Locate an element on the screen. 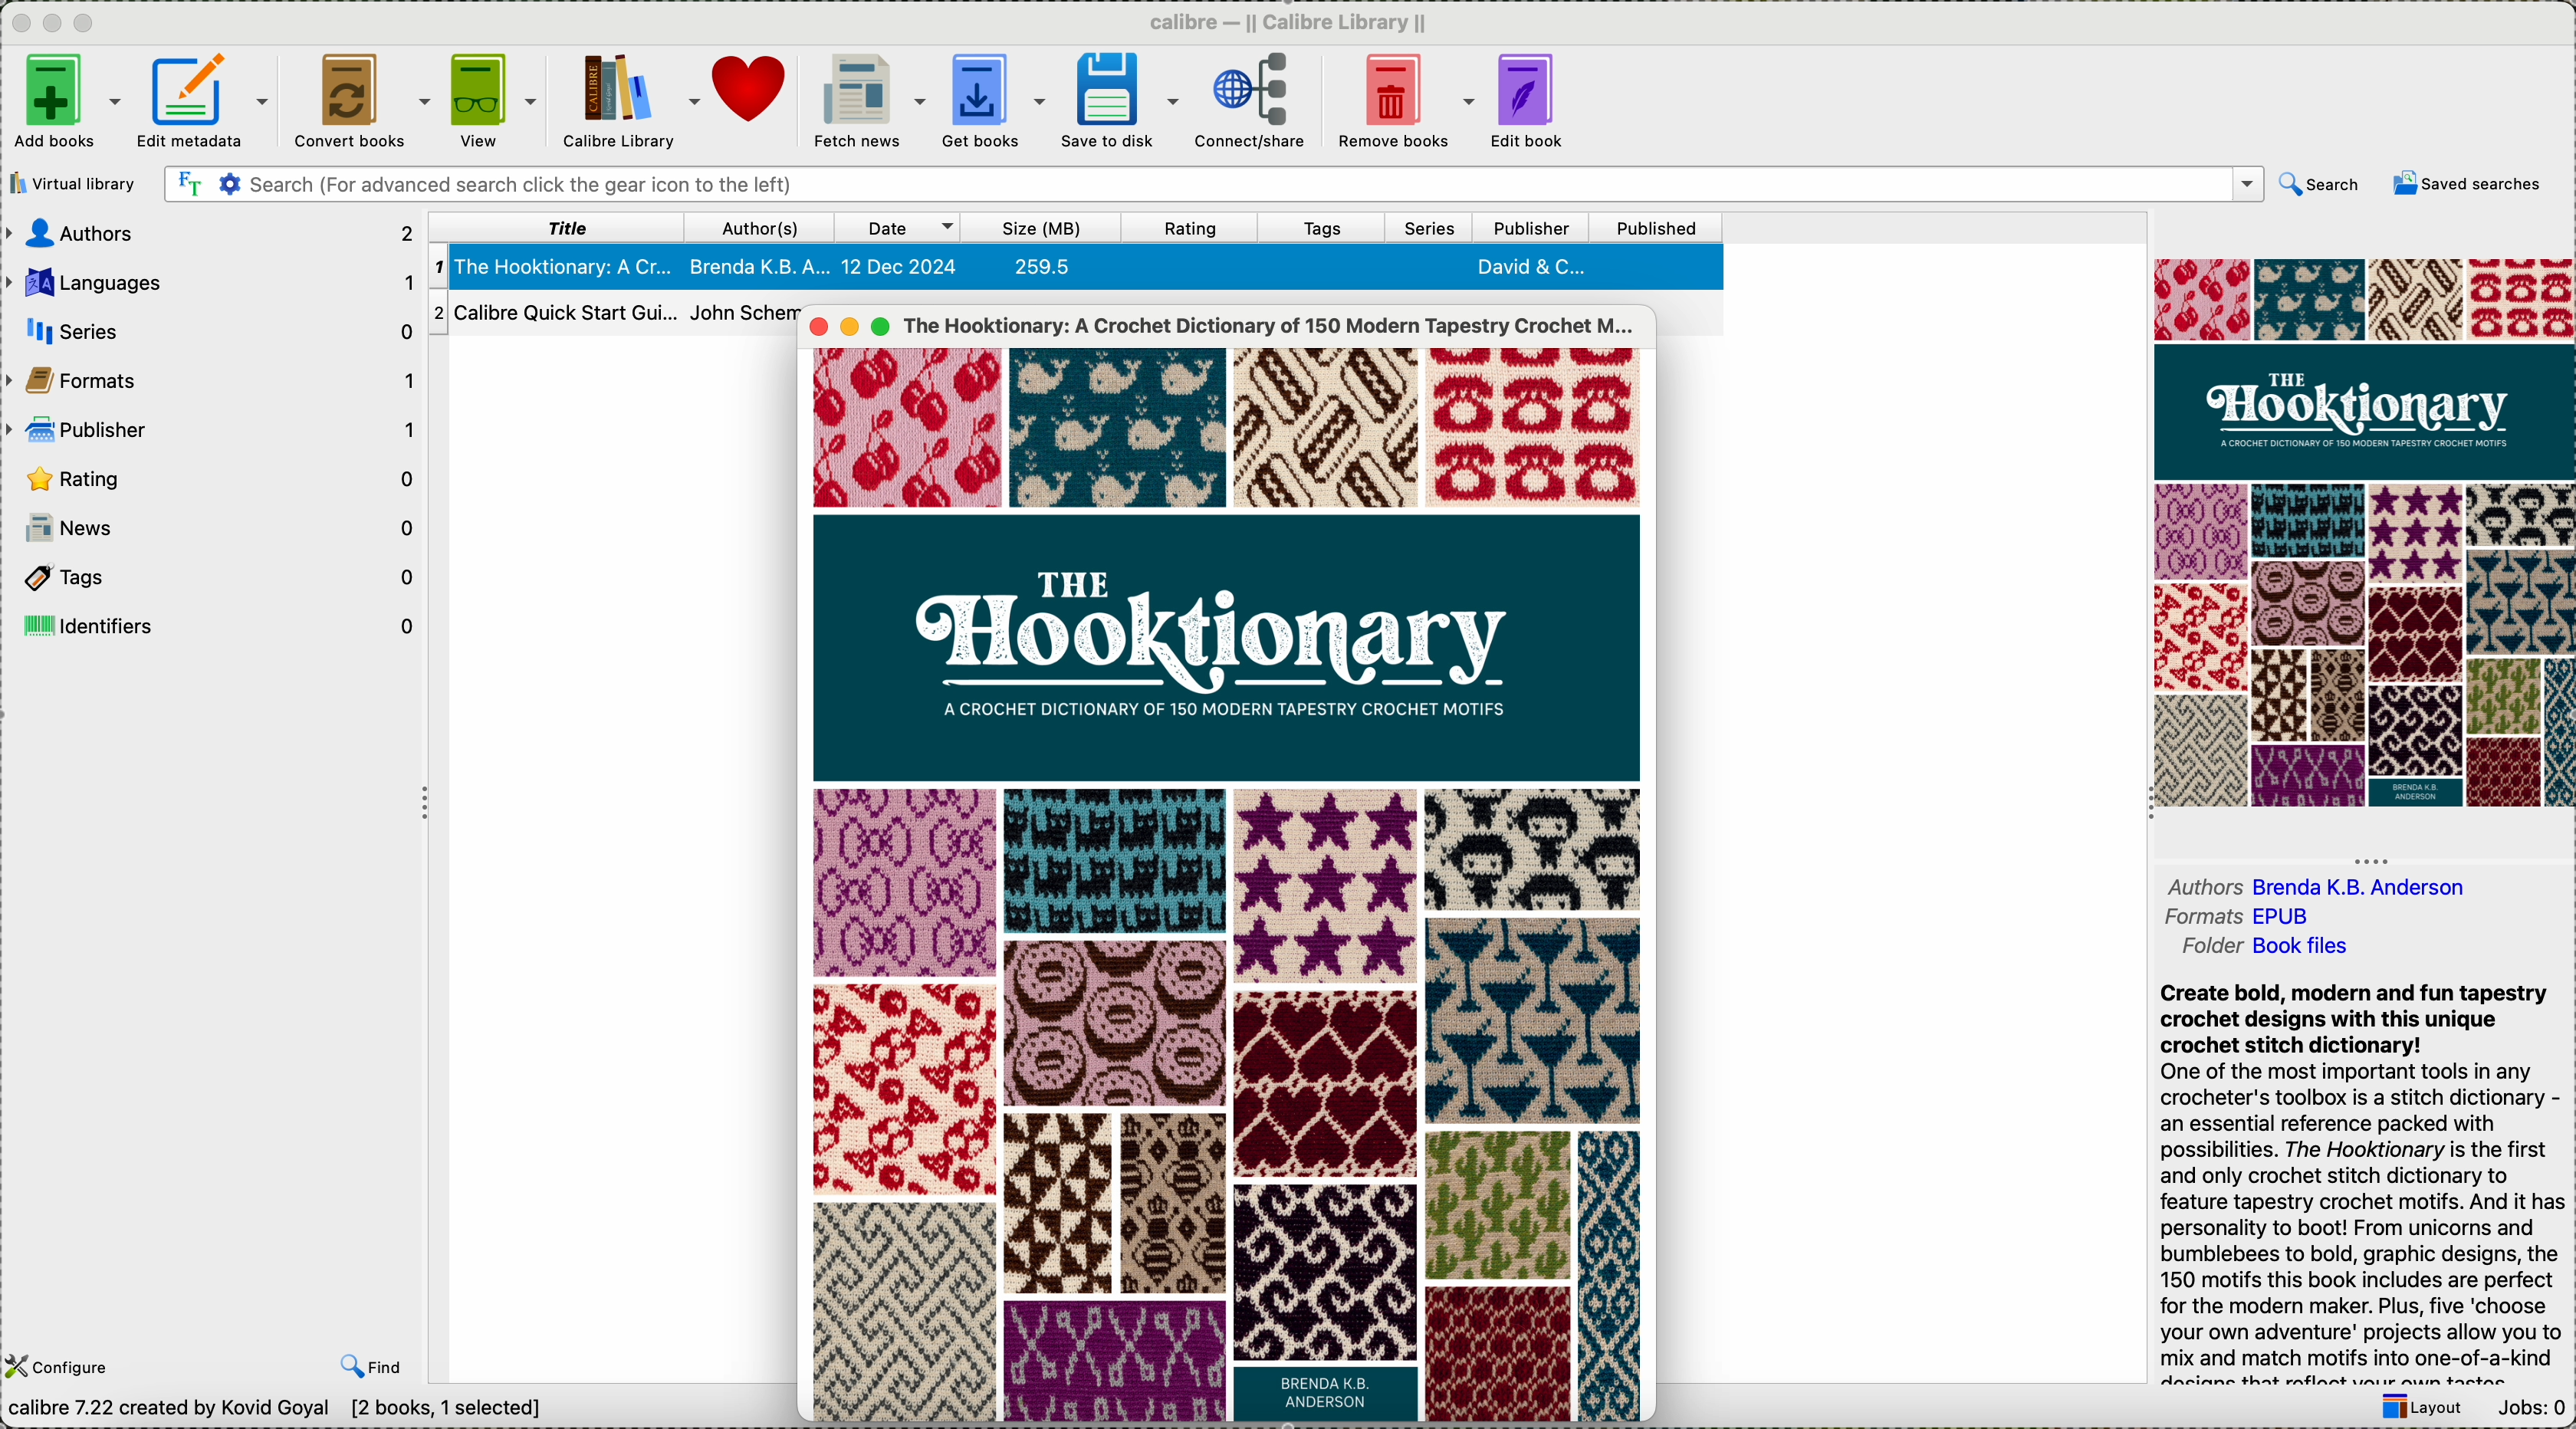 Image resolution: width=2576 pixels, height=1429 pixels. formats is located at coordinates (214, 379).